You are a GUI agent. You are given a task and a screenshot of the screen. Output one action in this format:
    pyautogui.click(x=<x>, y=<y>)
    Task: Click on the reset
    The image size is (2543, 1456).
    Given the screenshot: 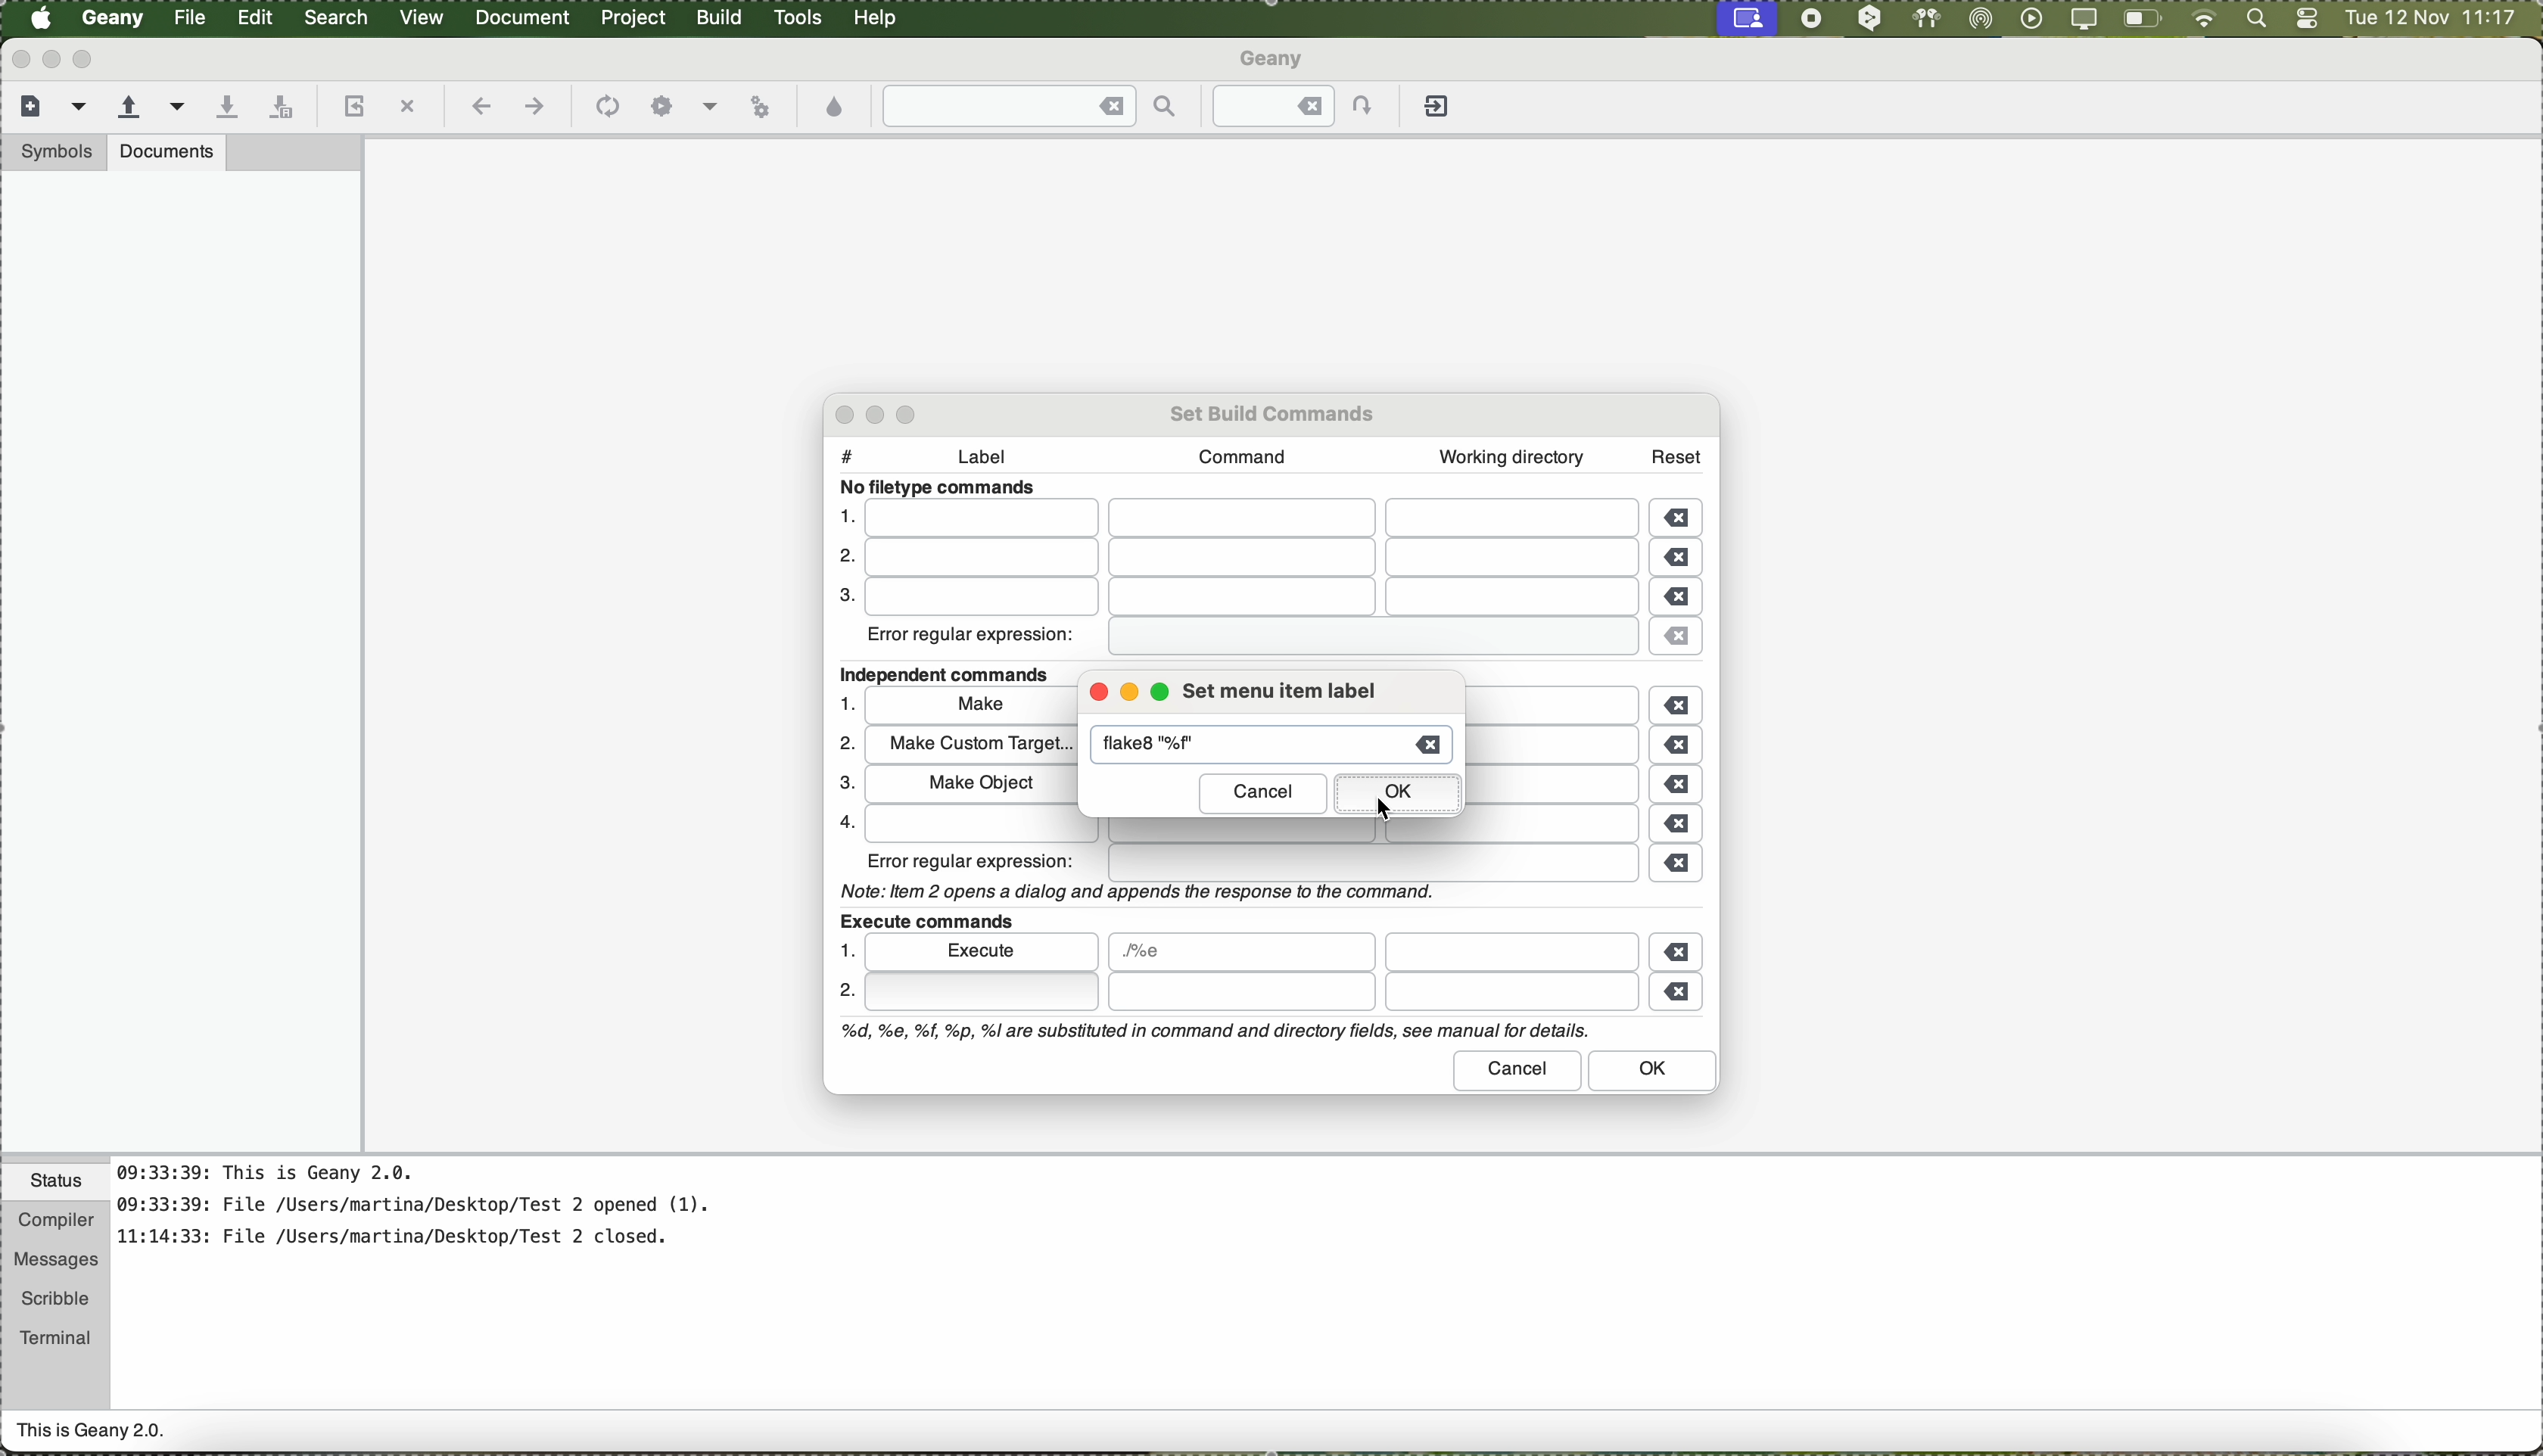 What is the action you would take?
    pyautogui.click(x=1677, y=453)
    